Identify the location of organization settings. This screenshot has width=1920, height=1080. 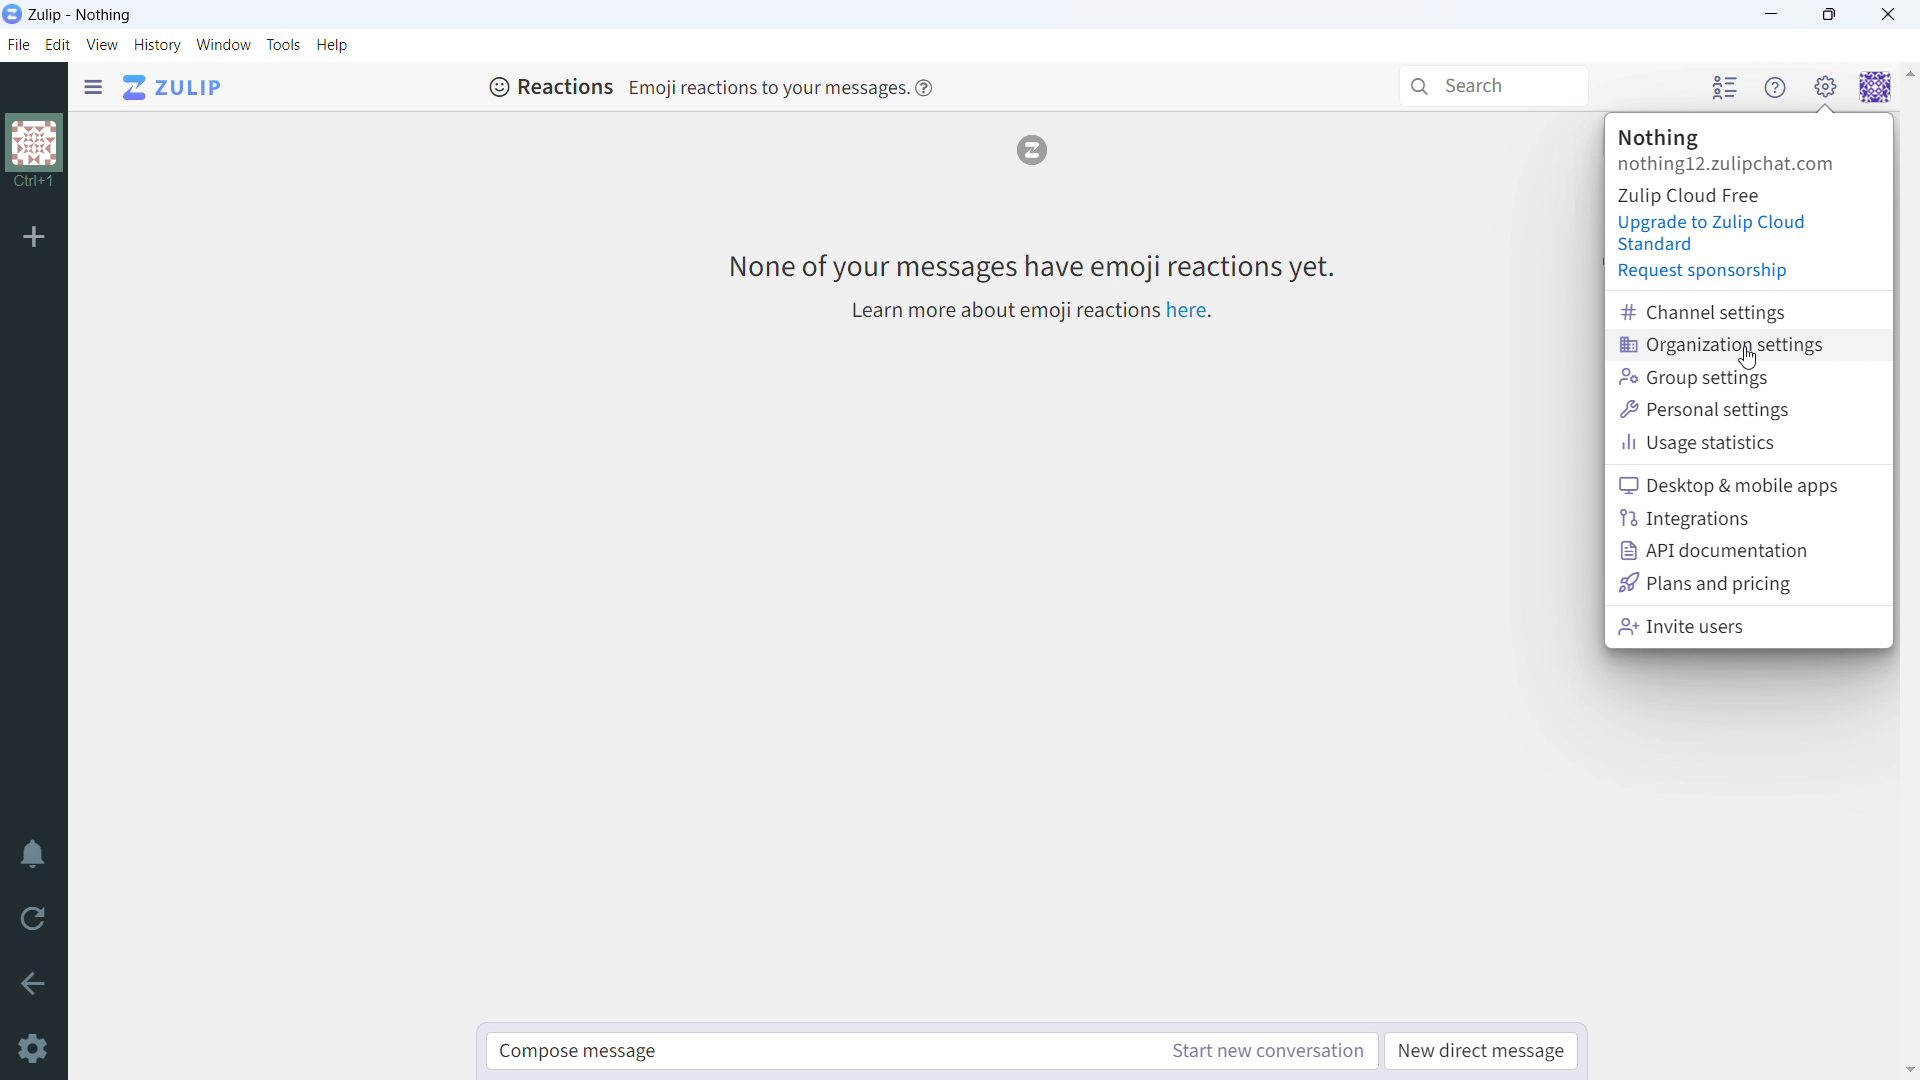
(1748, 346).